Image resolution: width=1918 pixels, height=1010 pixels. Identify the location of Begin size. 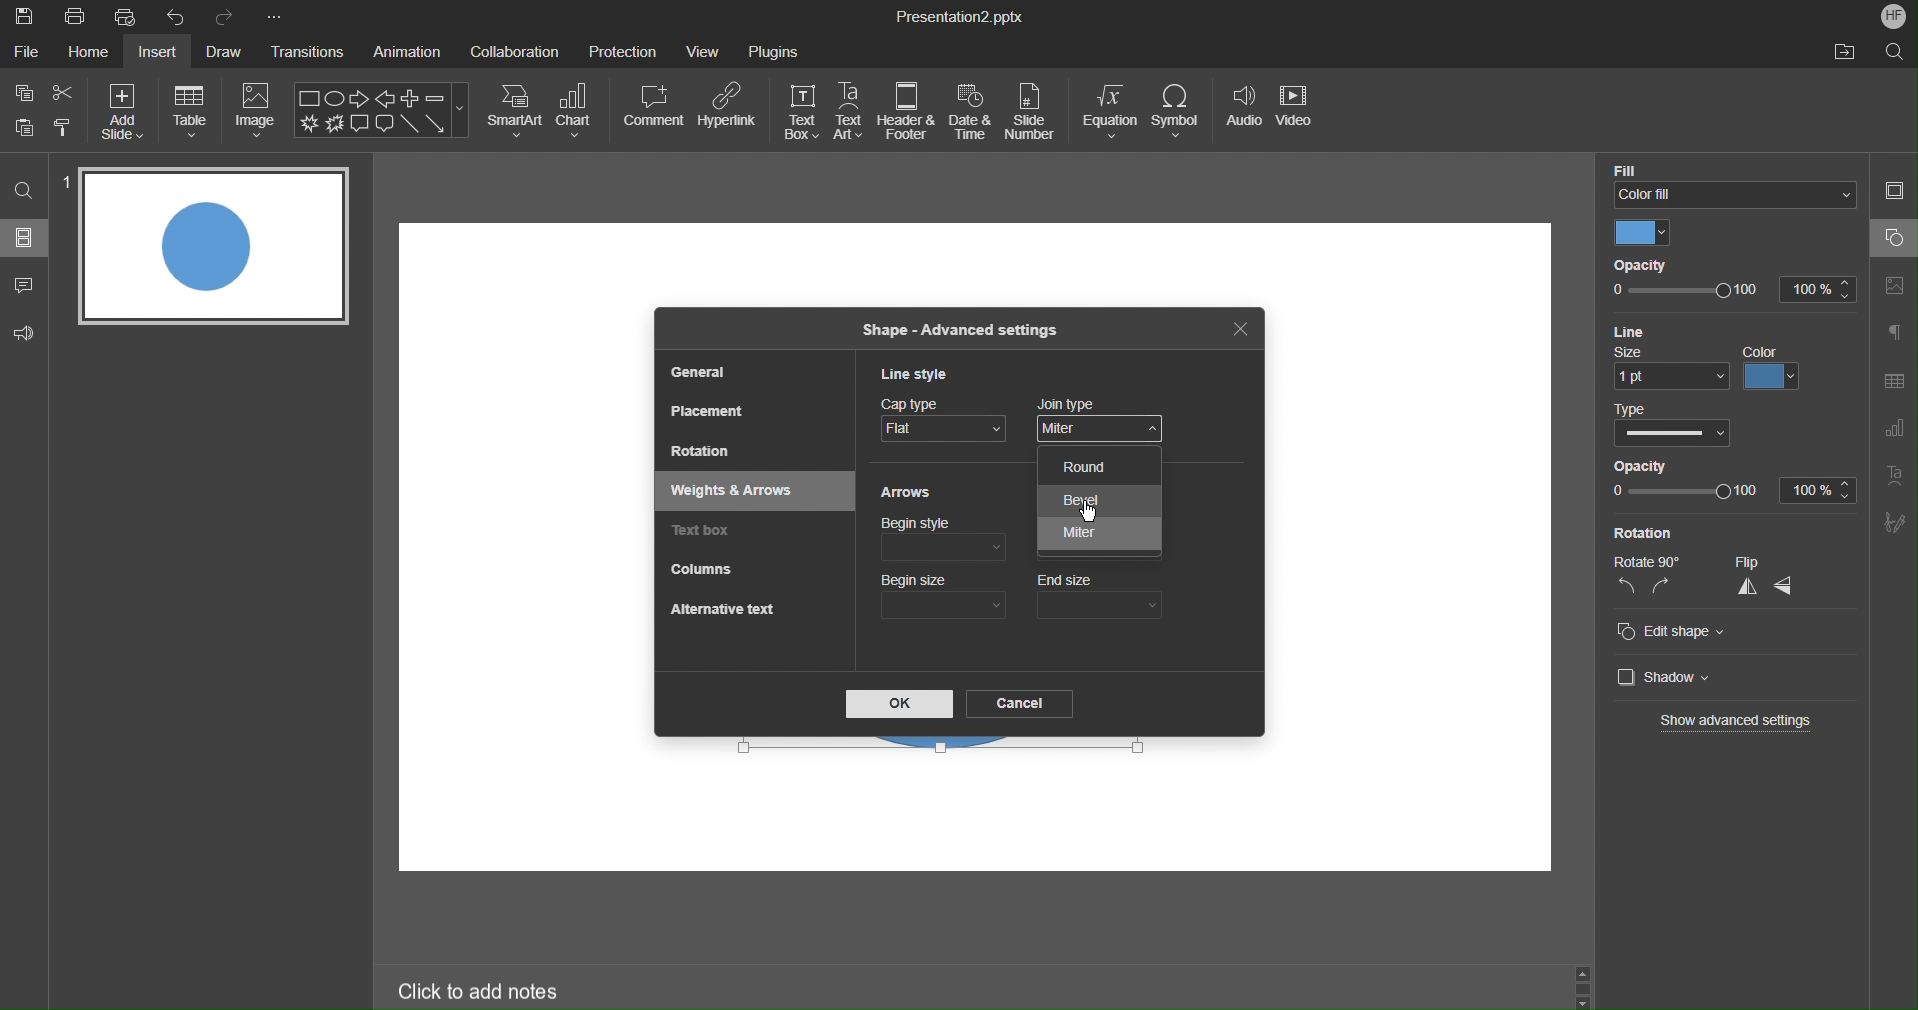
(944, 596).